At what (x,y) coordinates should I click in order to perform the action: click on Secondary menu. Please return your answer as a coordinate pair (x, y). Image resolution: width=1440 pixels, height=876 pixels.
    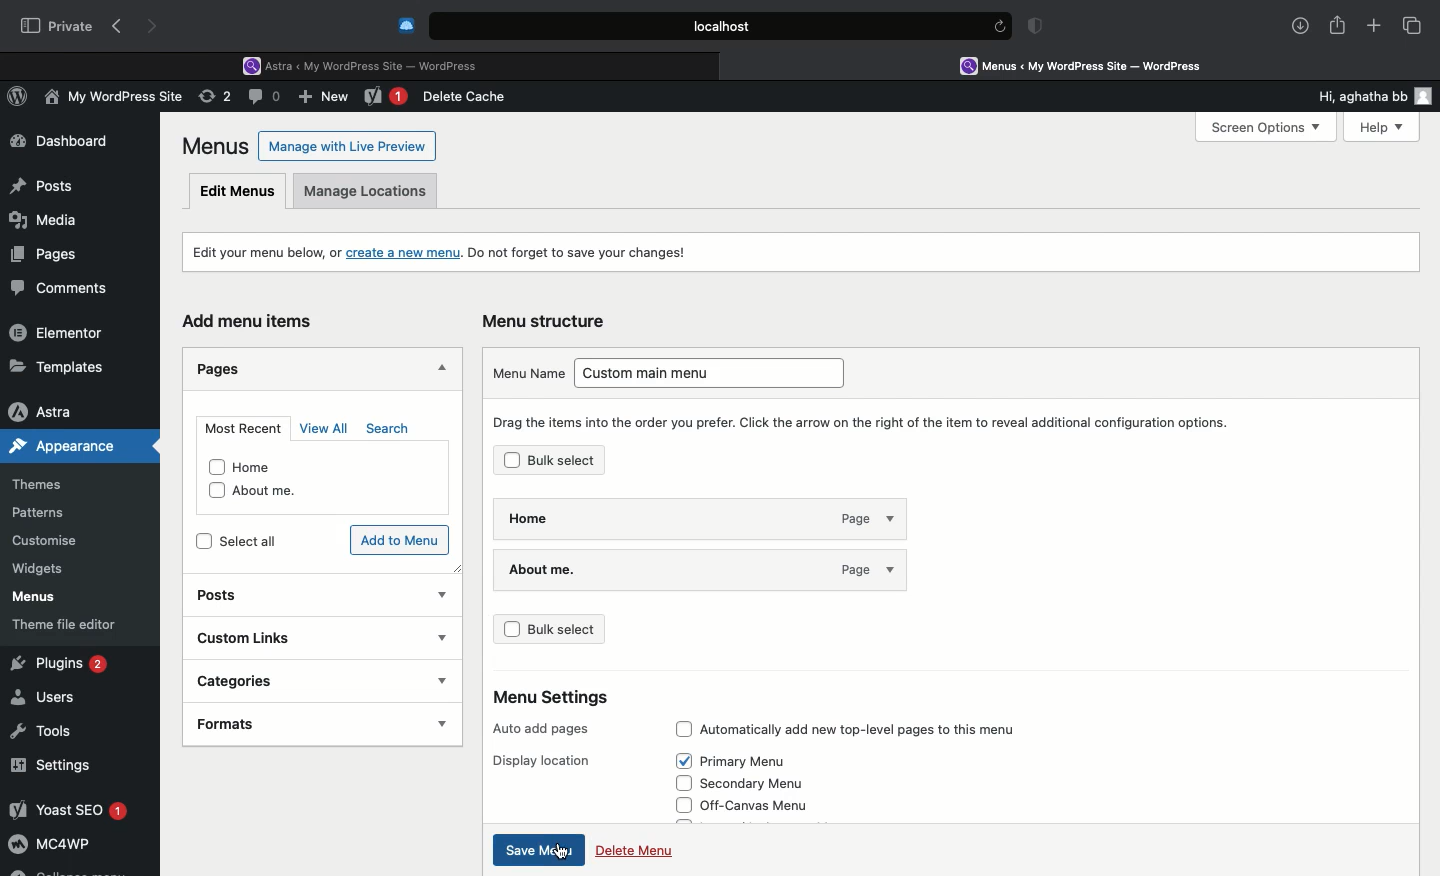
    Looking at the image, I should click on (765, 785).